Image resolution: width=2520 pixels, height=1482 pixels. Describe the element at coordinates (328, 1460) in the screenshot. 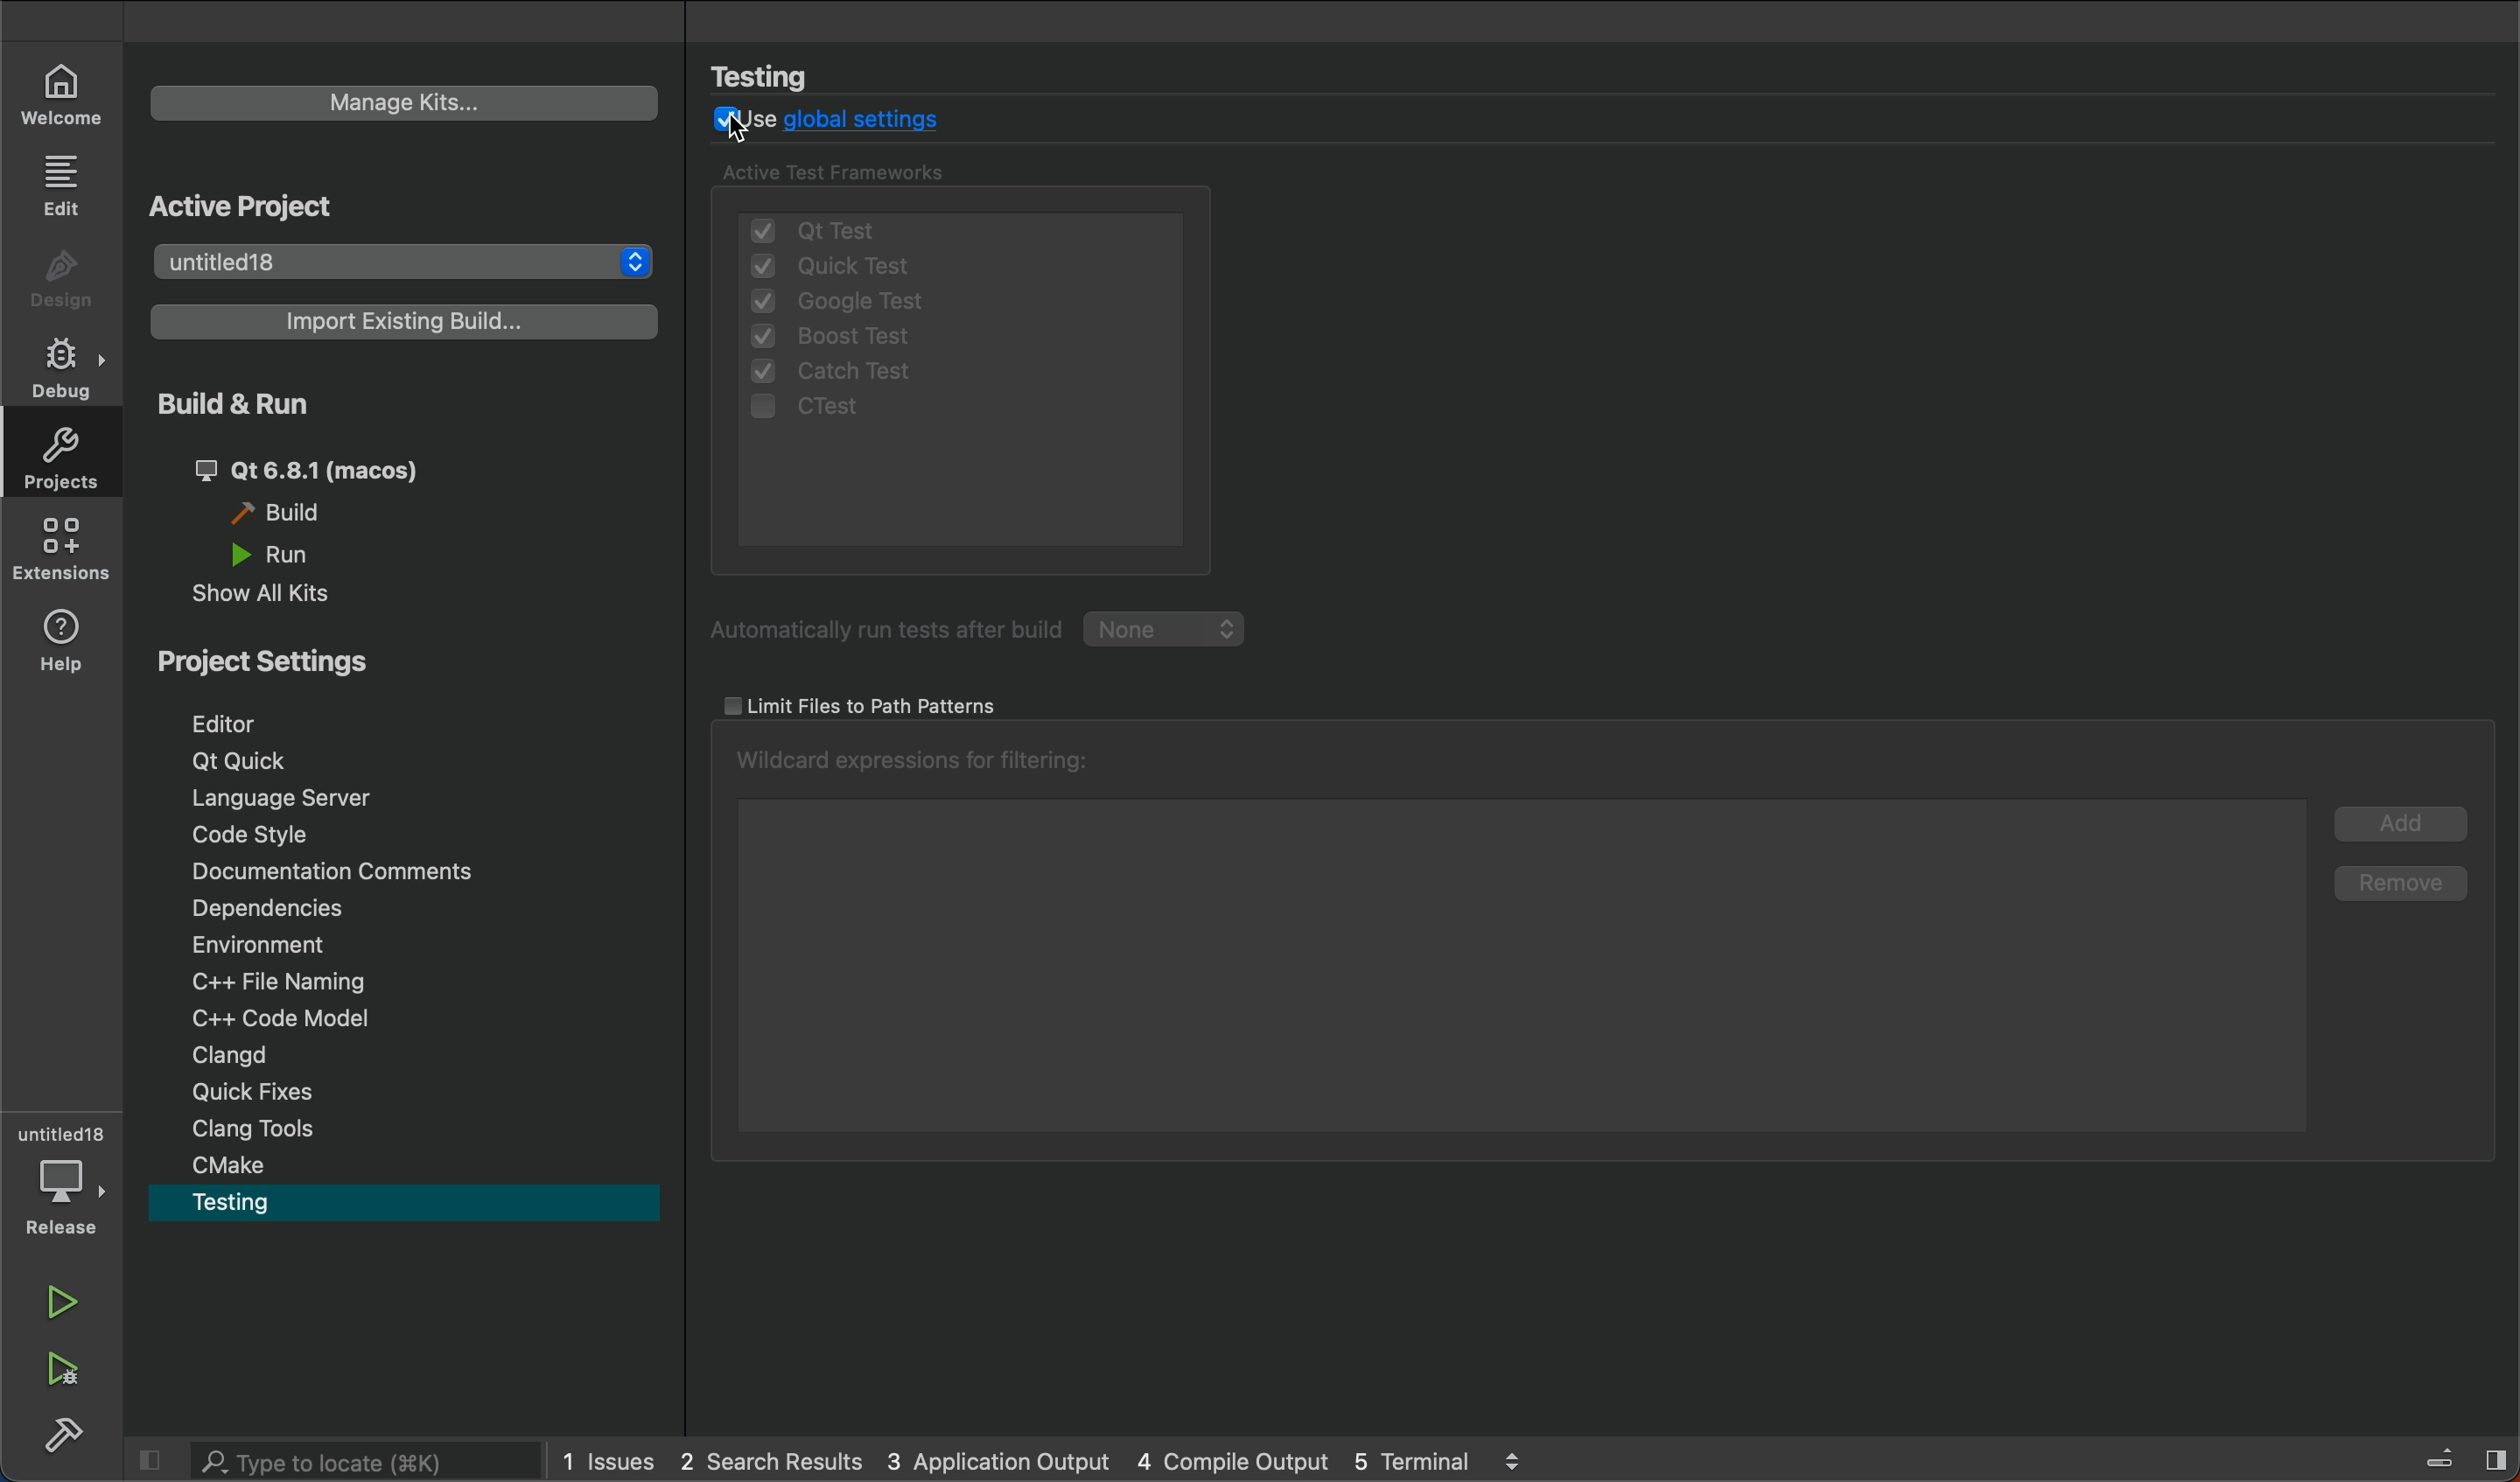

I see `search` at that location.